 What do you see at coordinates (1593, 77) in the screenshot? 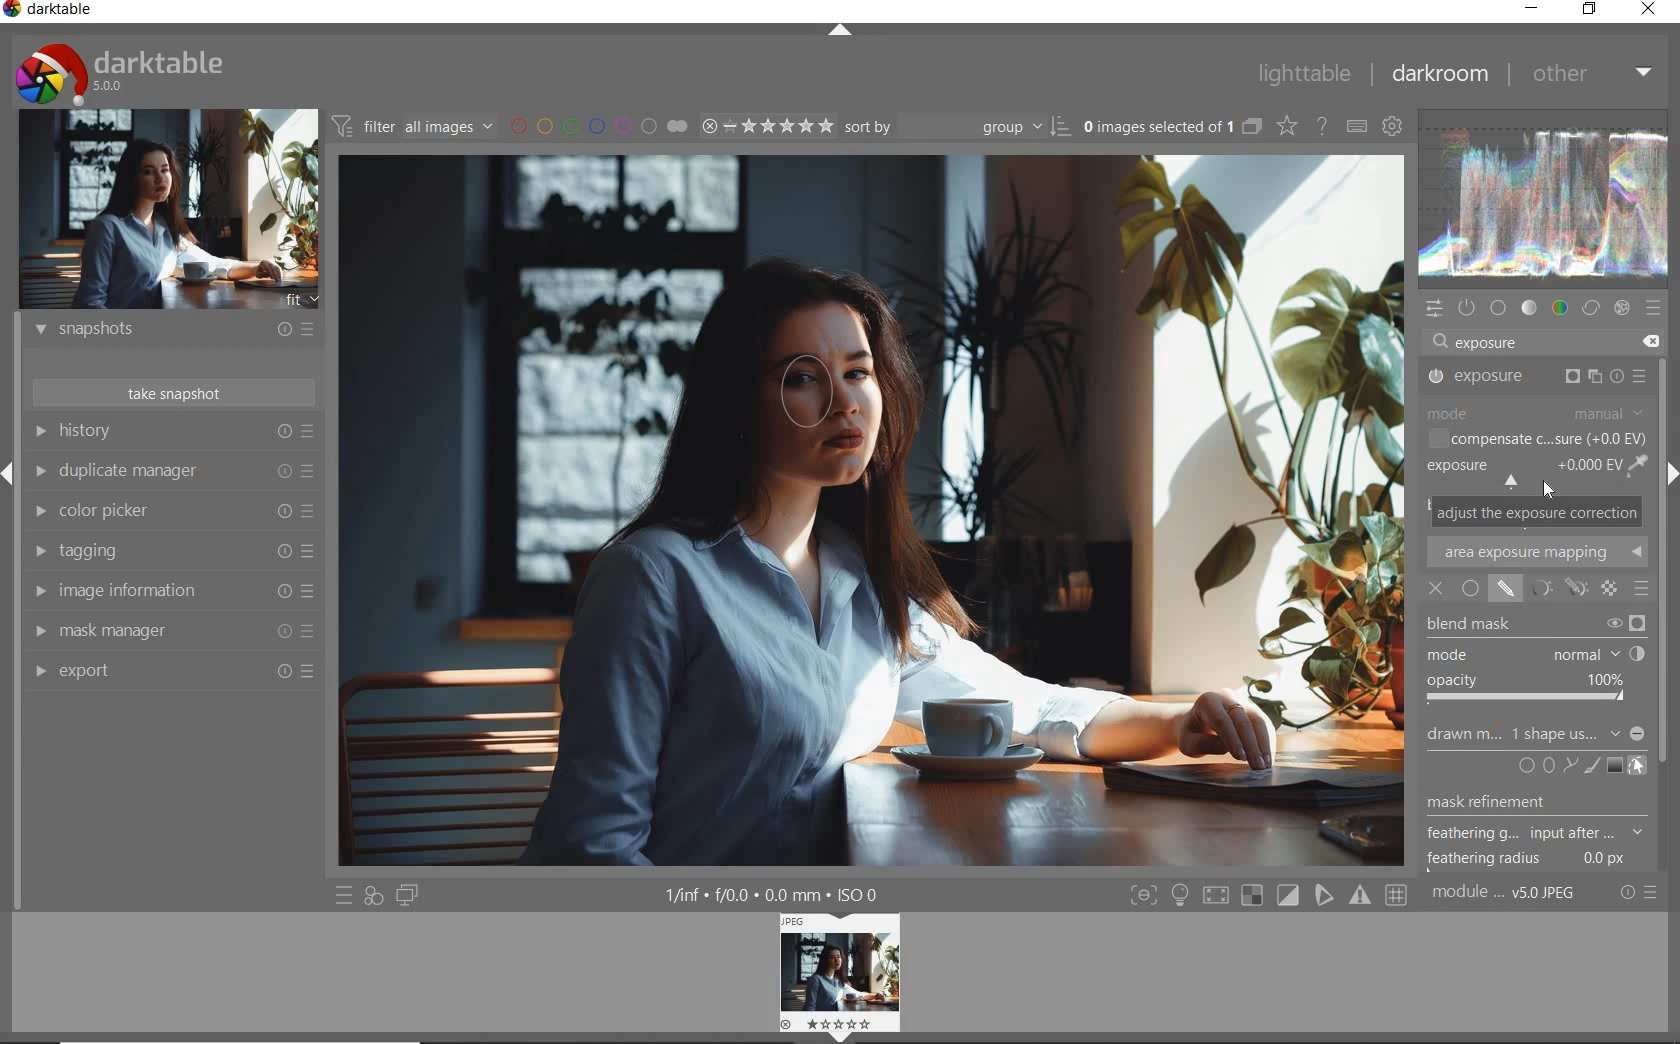
I see `other` at bounding box center [1593, 77].